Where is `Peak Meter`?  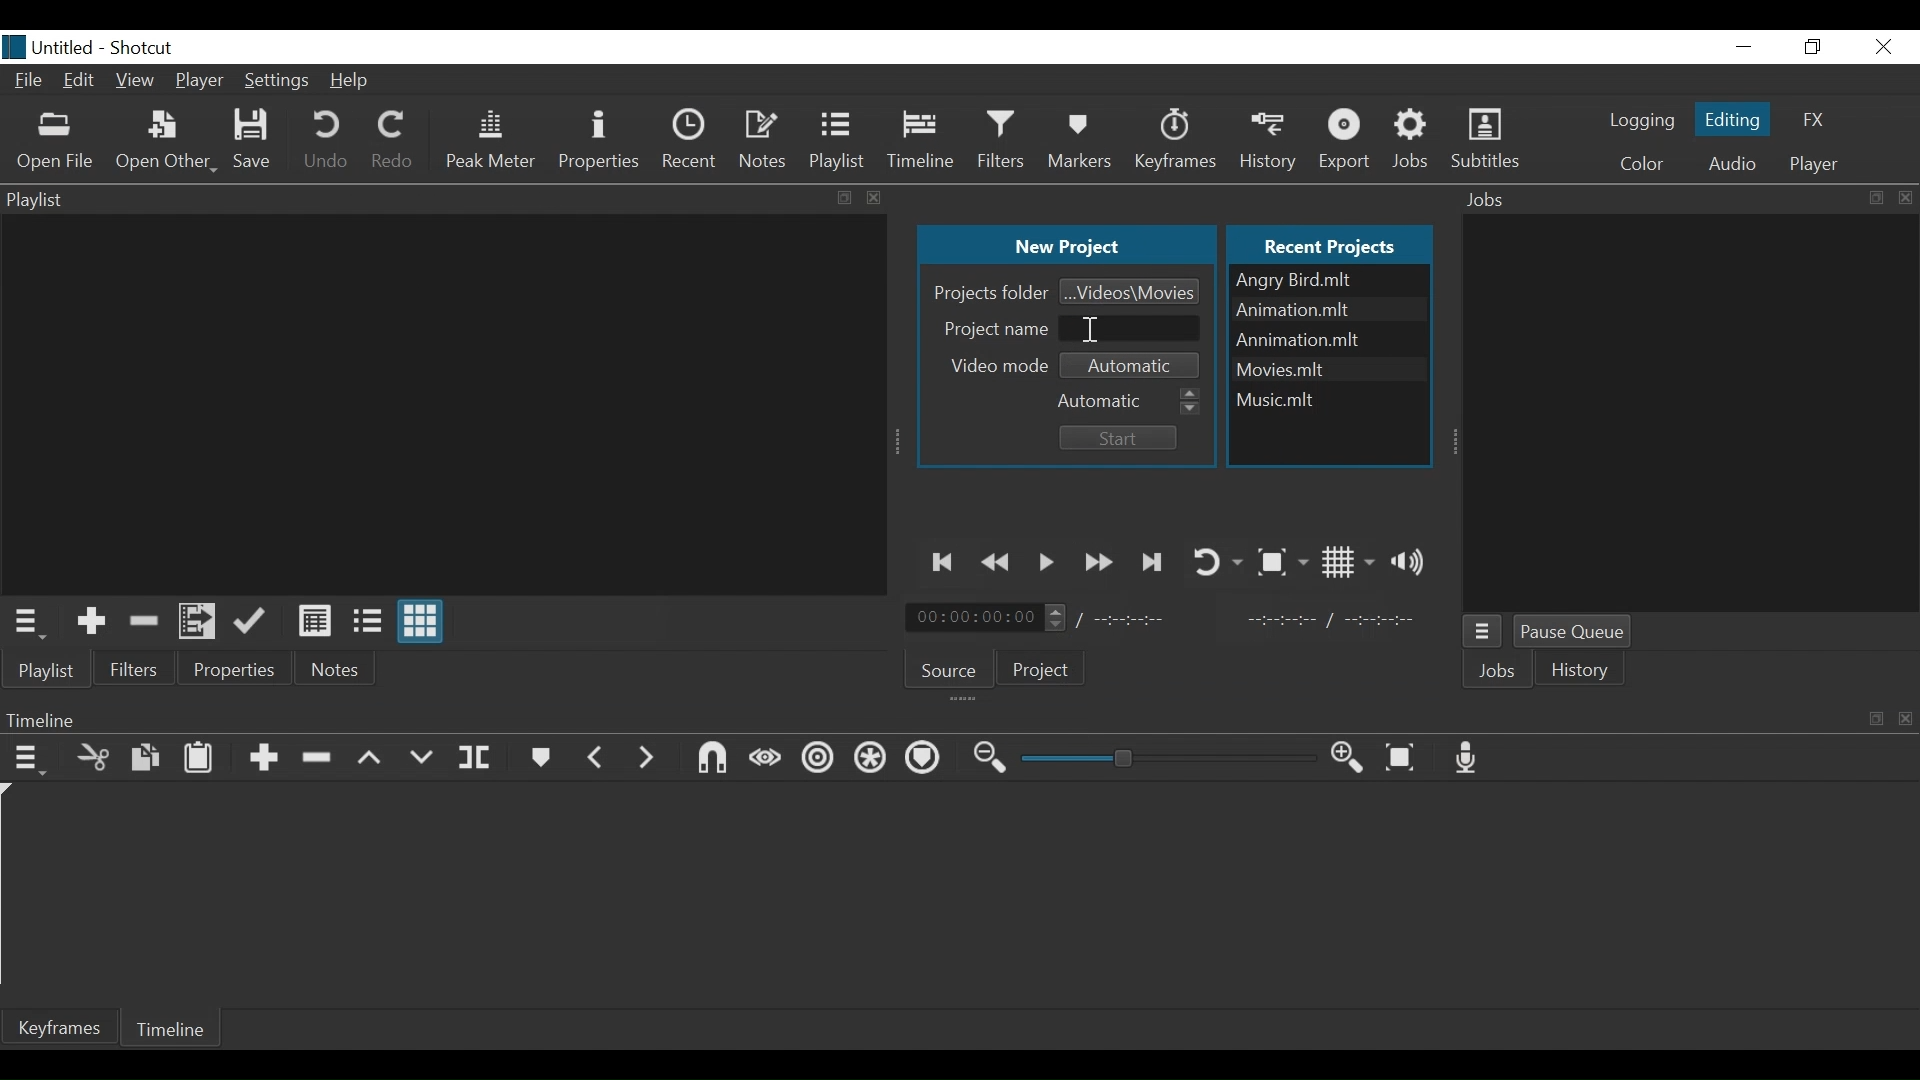
Peak Meter is located at coordinates (490, 140).